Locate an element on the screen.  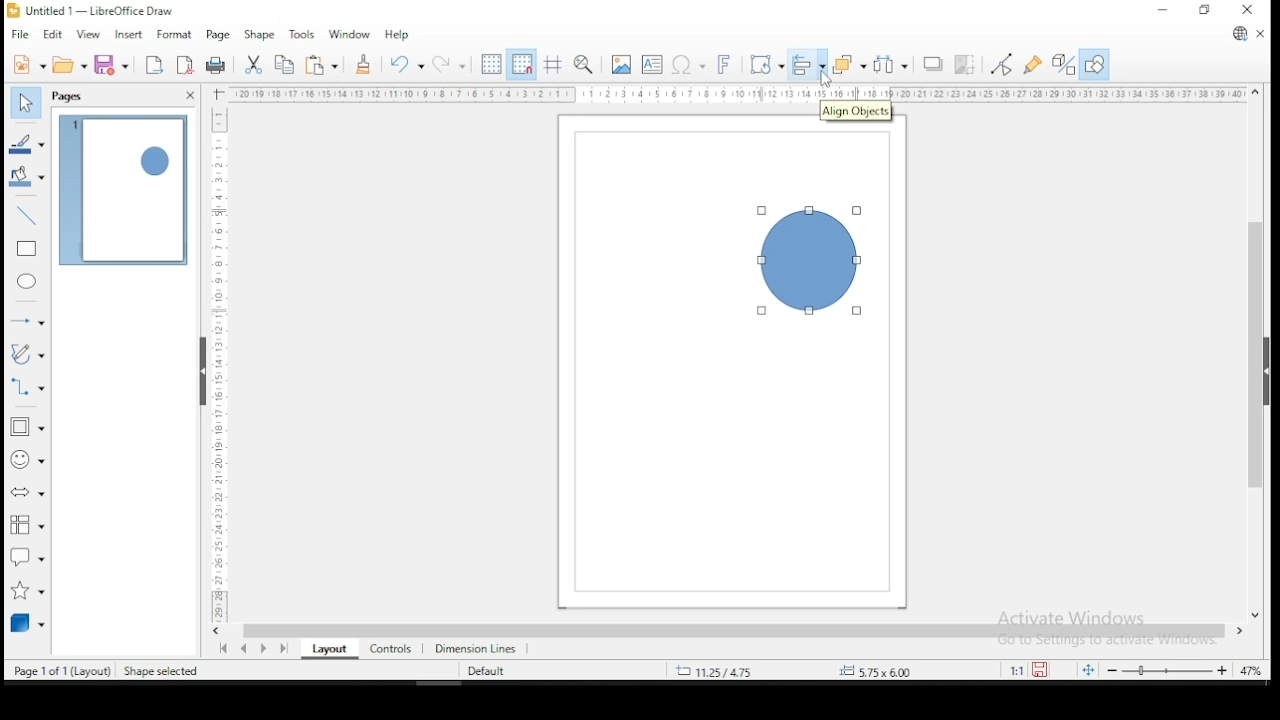
close deck is located at coordinates (189, 96).